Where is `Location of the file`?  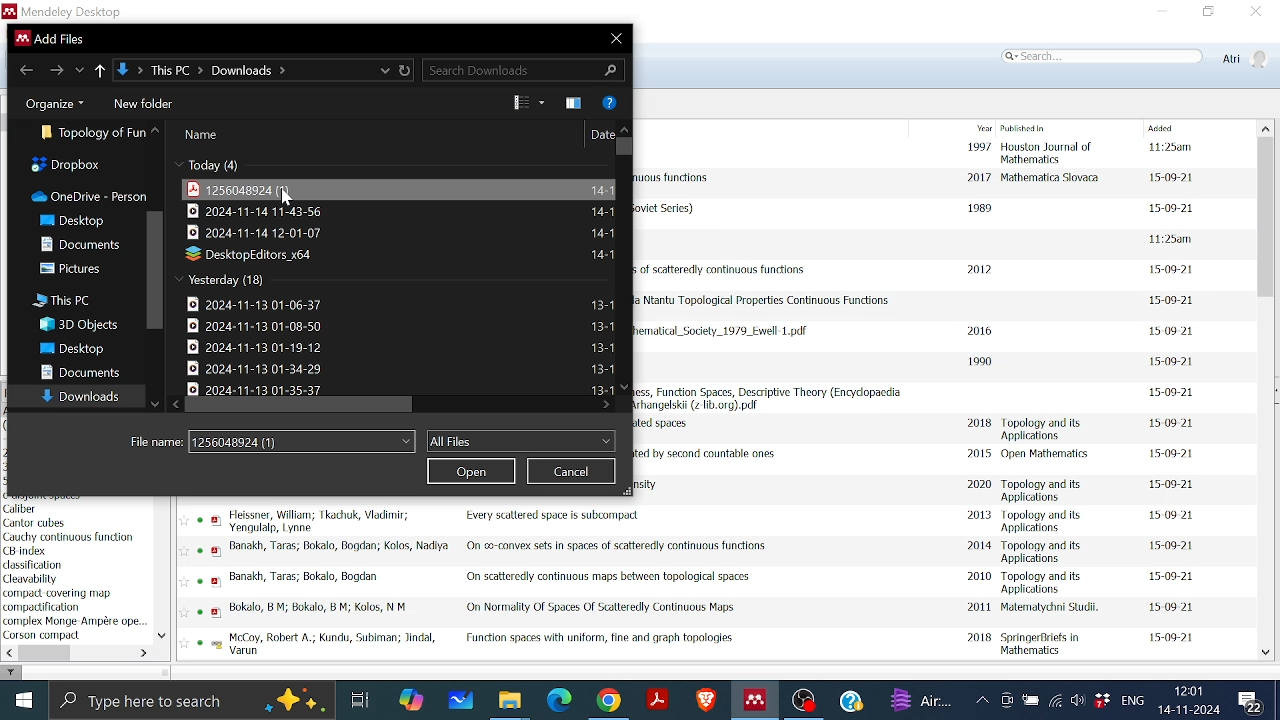 Location of the file is located at coordinates (254, 69).